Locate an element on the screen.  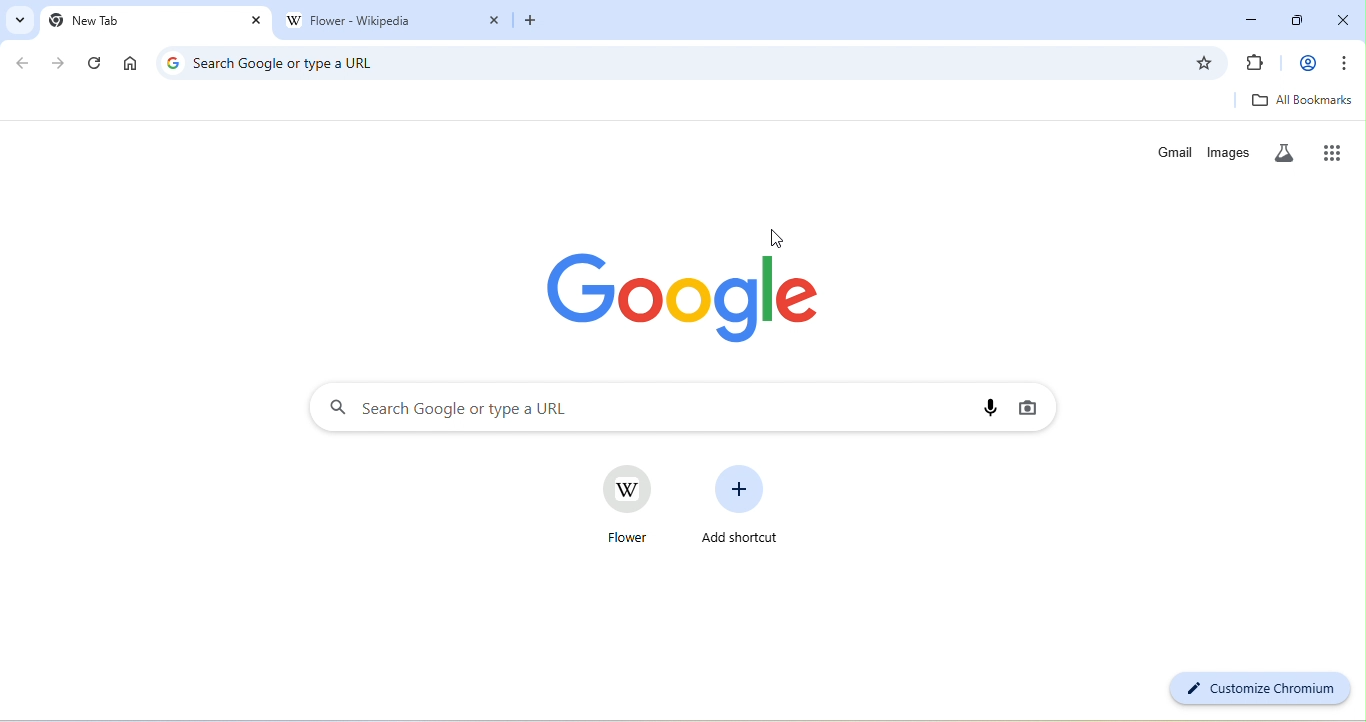
all bookmarks is located at coordinates (1302, 100).